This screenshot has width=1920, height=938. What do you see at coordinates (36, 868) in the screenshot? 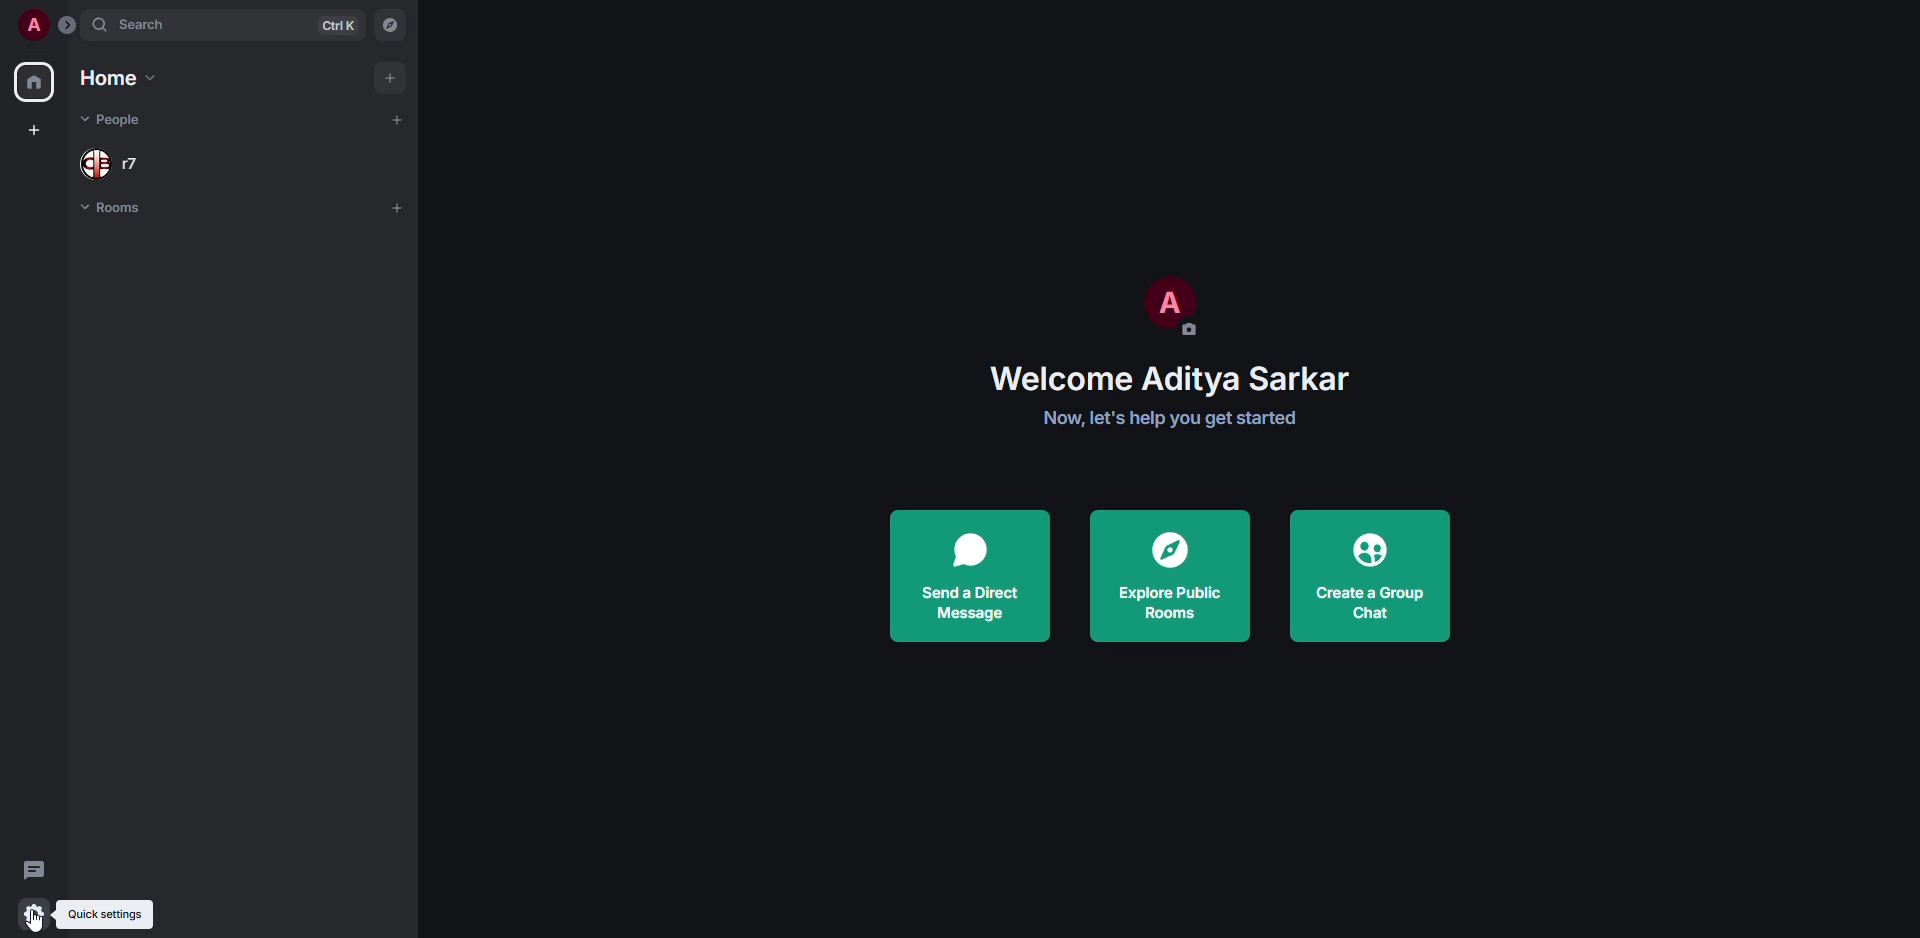
I see `threads` at bounding box center [36, 868].